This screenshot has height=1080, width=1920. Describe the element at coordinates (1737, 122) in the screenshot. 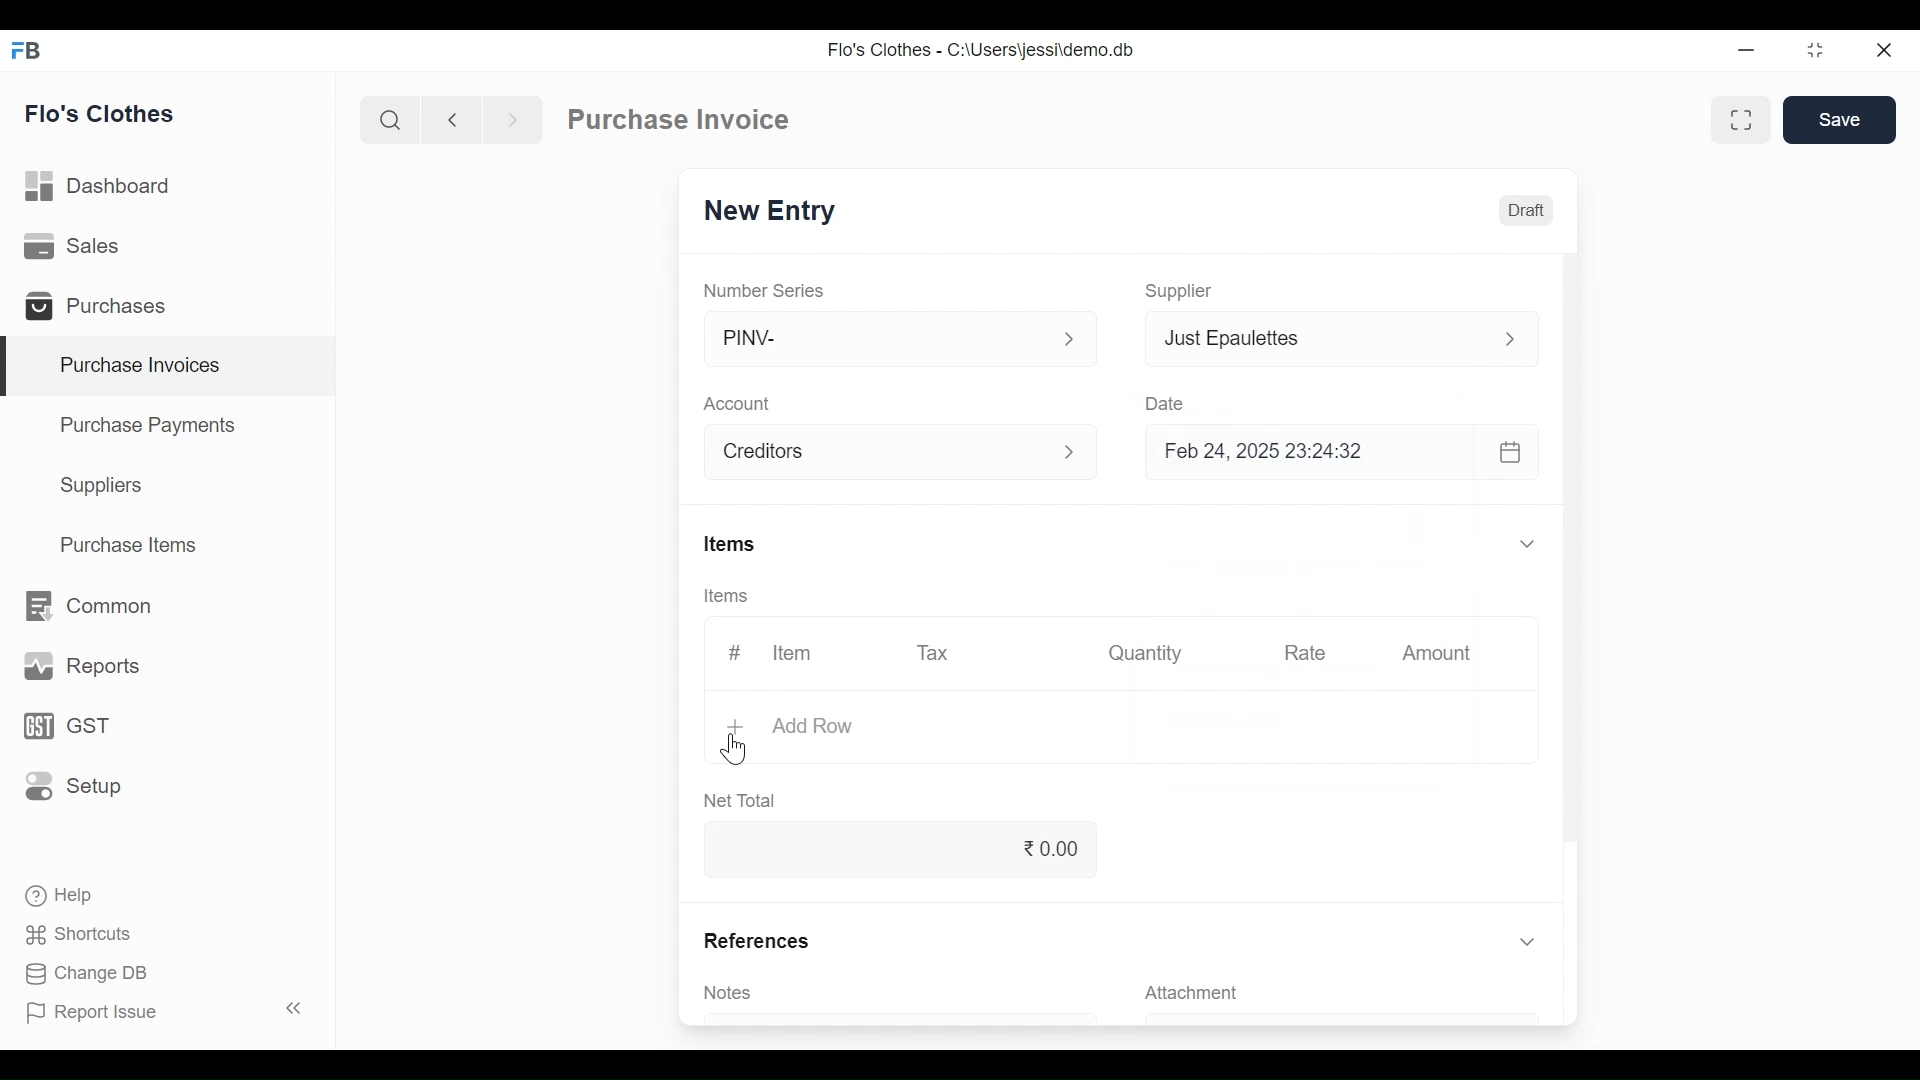

I see `Toggle between form and full width` at that location.